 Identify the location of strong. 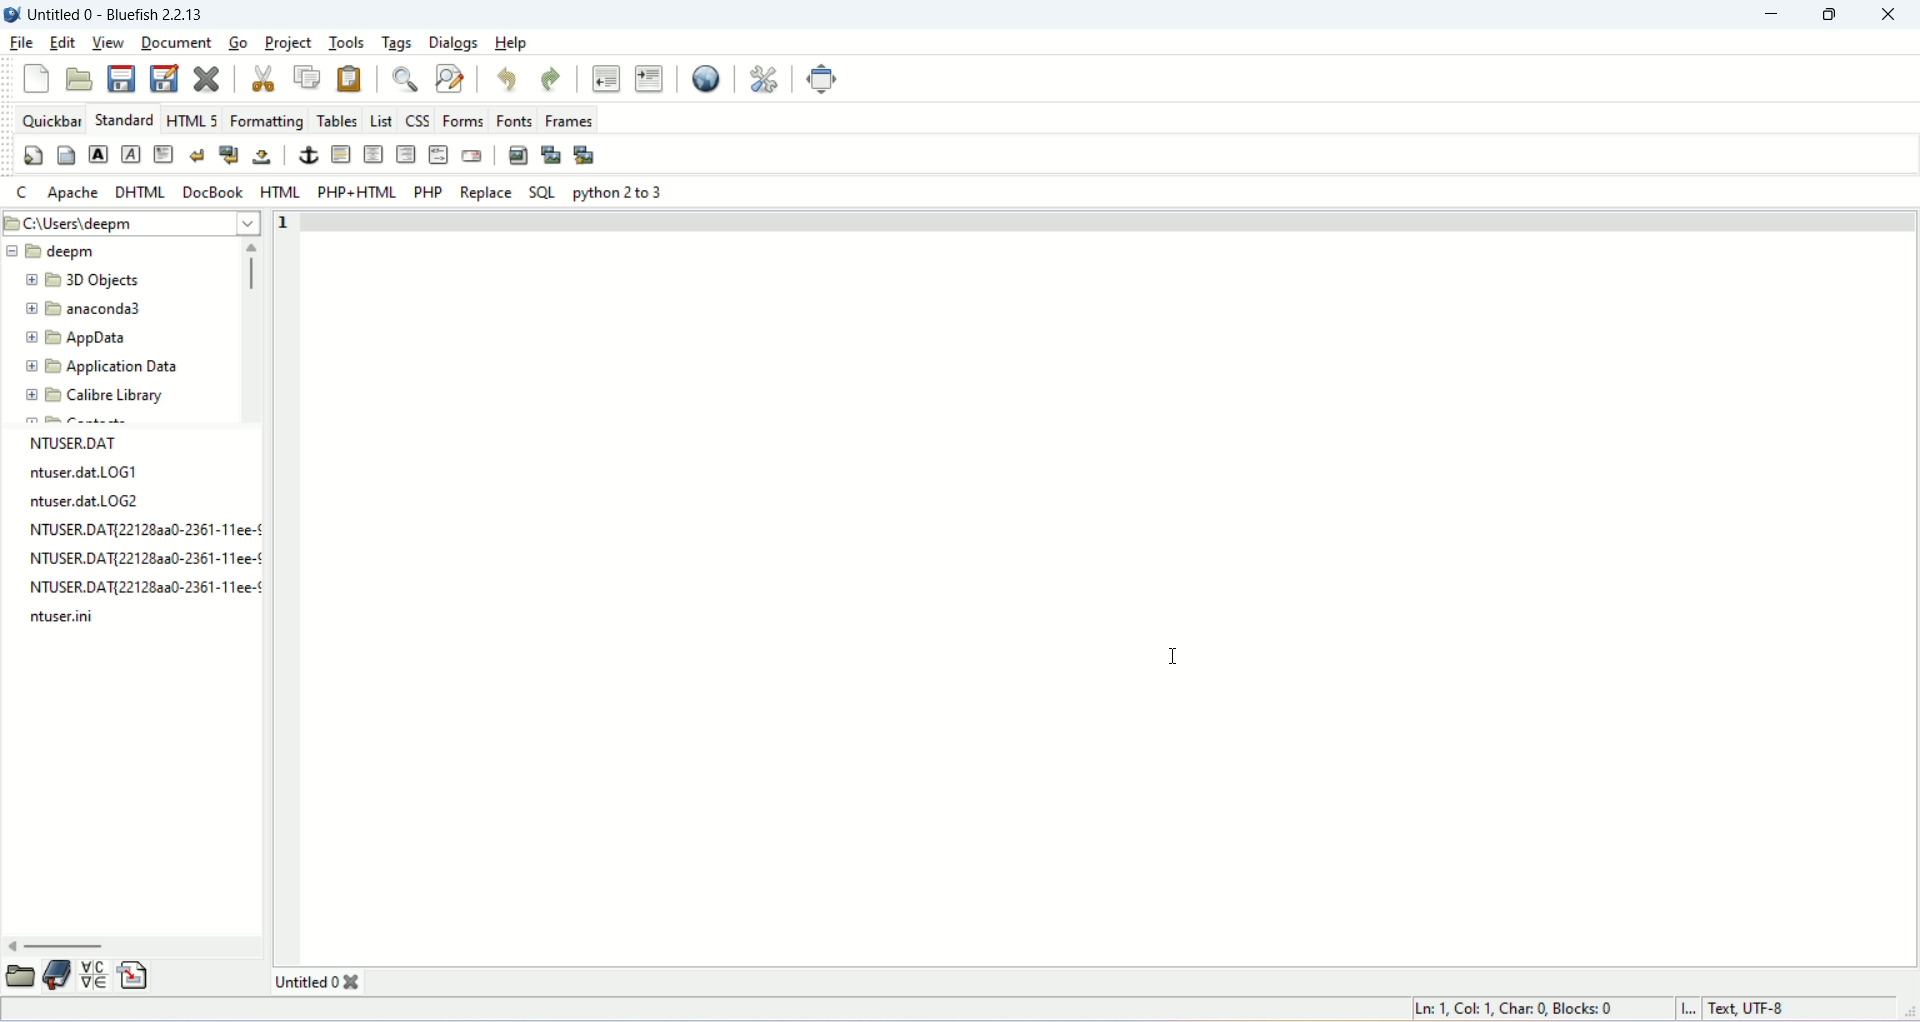
(97, 154).